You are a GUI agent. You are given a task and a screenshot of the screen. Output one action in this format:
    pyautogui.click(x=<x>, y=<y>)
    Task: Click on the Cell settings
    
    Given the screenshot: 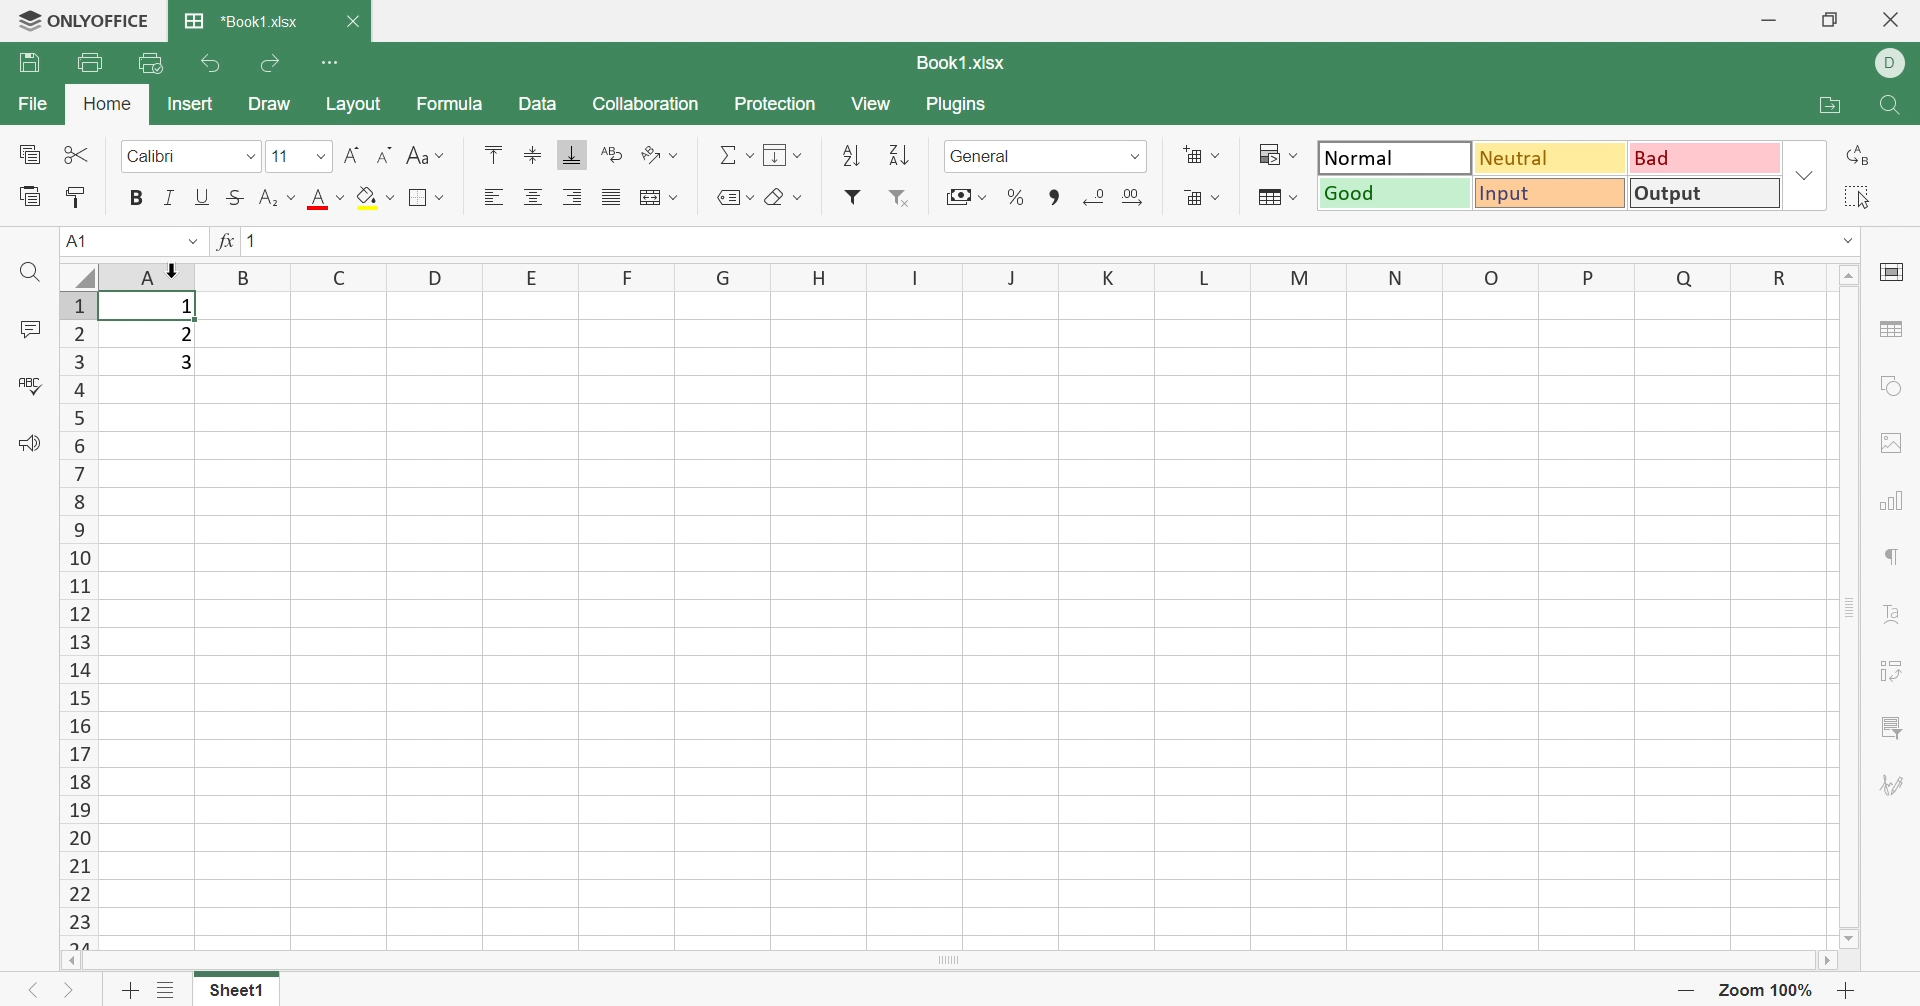 What is the action you would take?
    pyautogui.click(x=1894, y=270)
    